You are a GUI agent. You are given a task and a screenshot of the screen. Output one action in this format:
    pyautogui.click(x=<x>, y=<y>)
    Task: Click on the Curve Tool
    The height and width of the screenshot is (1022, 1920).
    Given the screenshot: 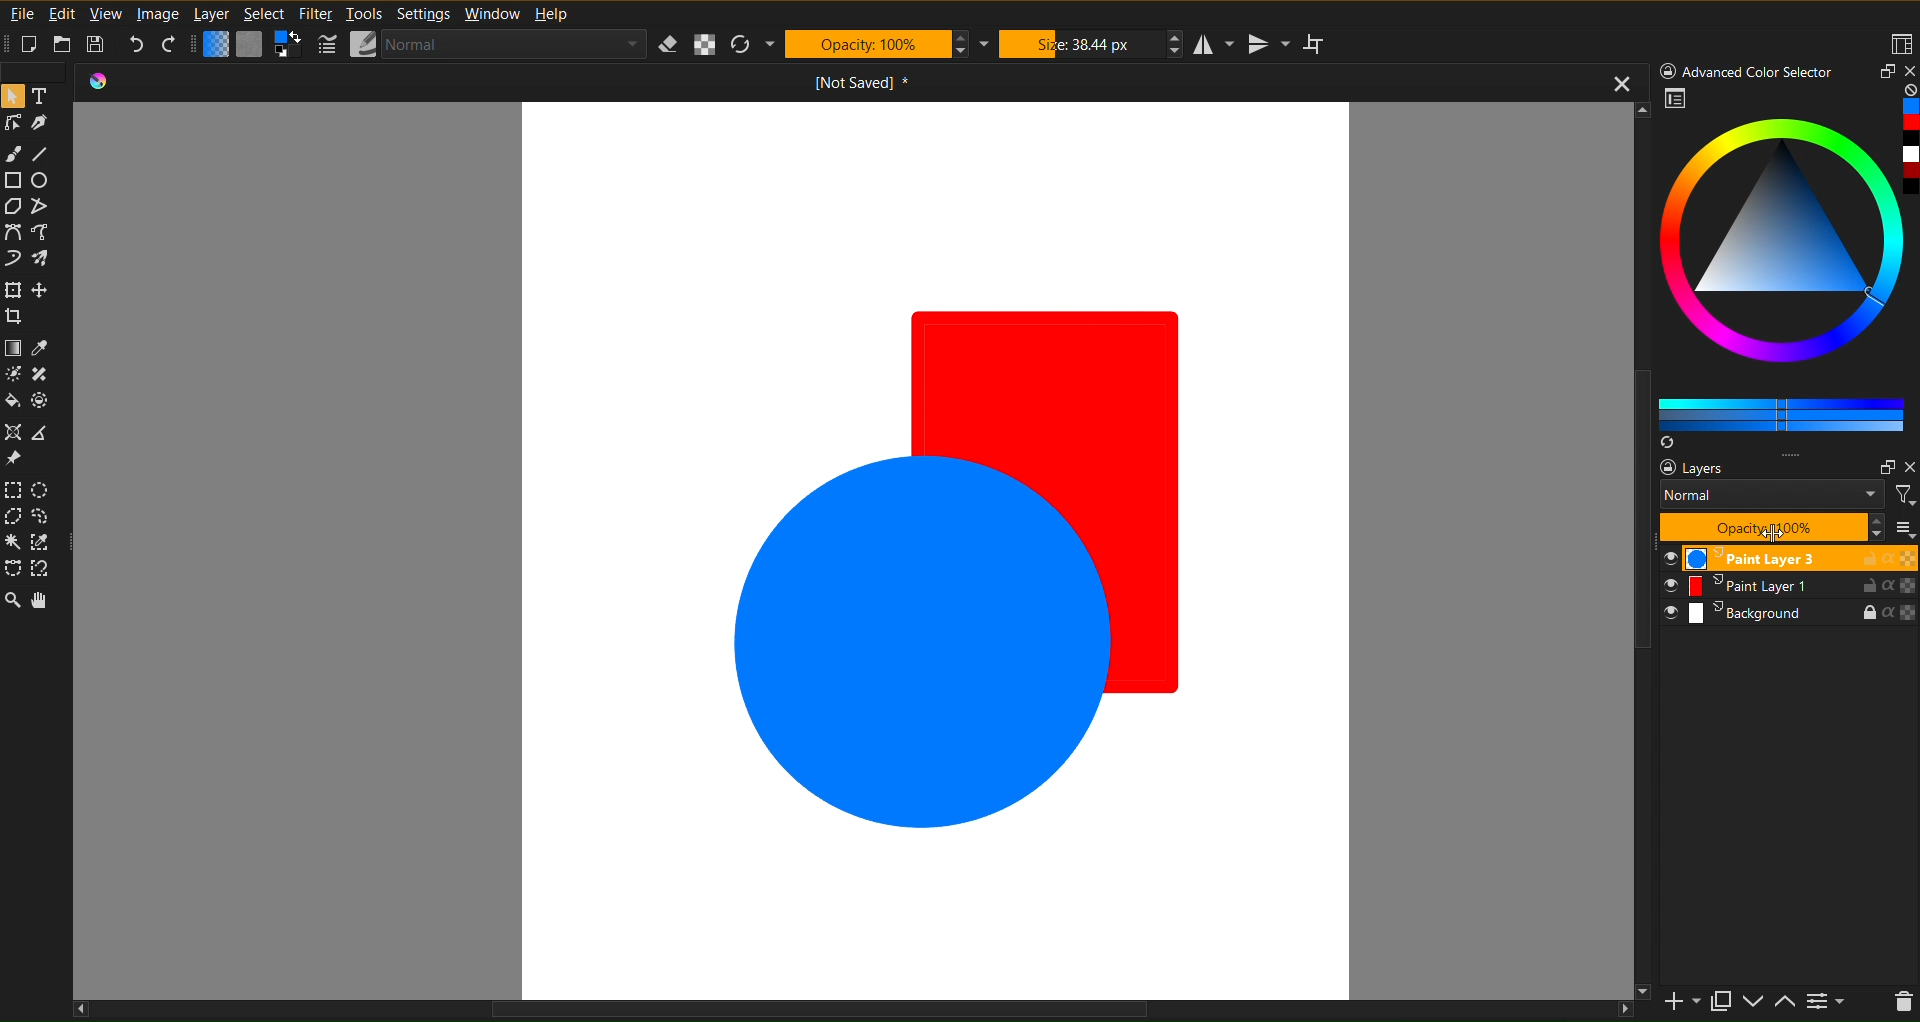 What is the action you would take?
    pyautogui.click(x=13, y=260)
    